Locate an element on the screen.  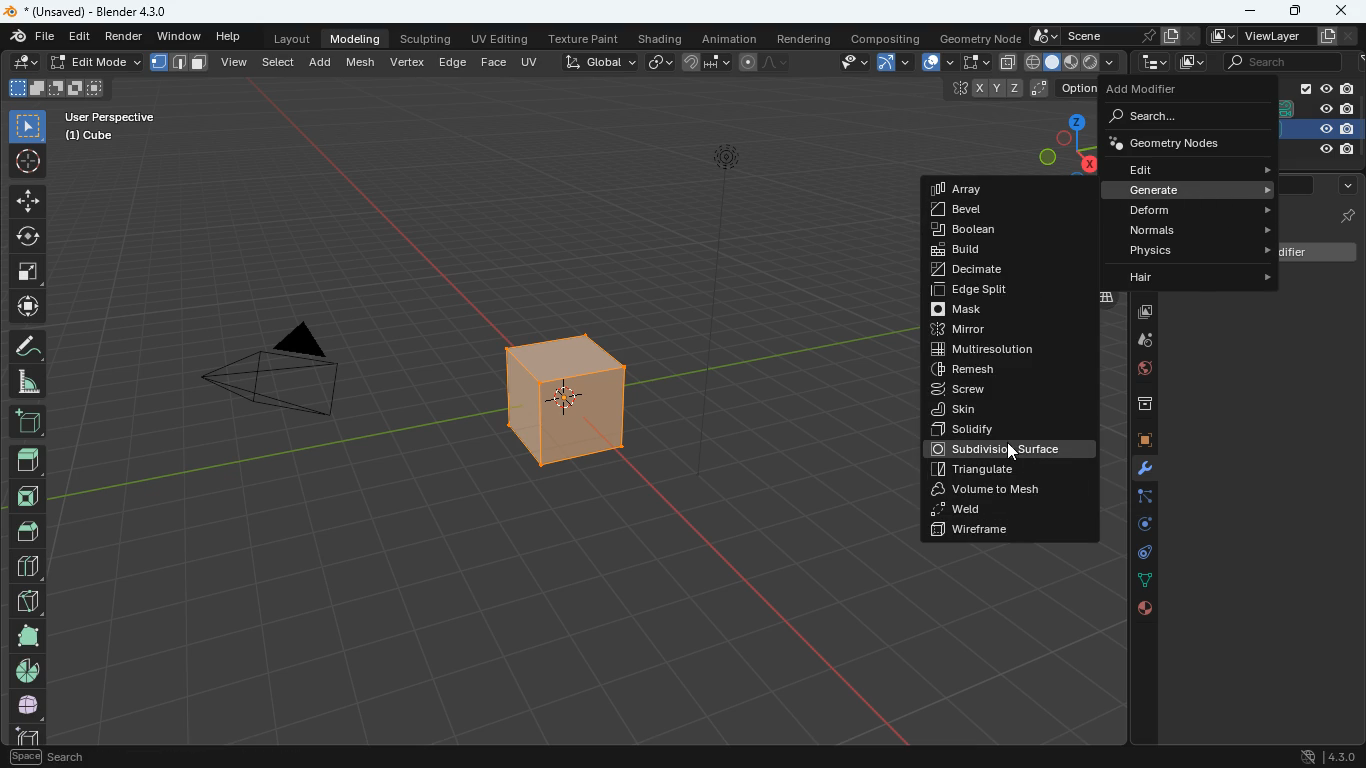
wireframe is located at coordinates (998, 530).